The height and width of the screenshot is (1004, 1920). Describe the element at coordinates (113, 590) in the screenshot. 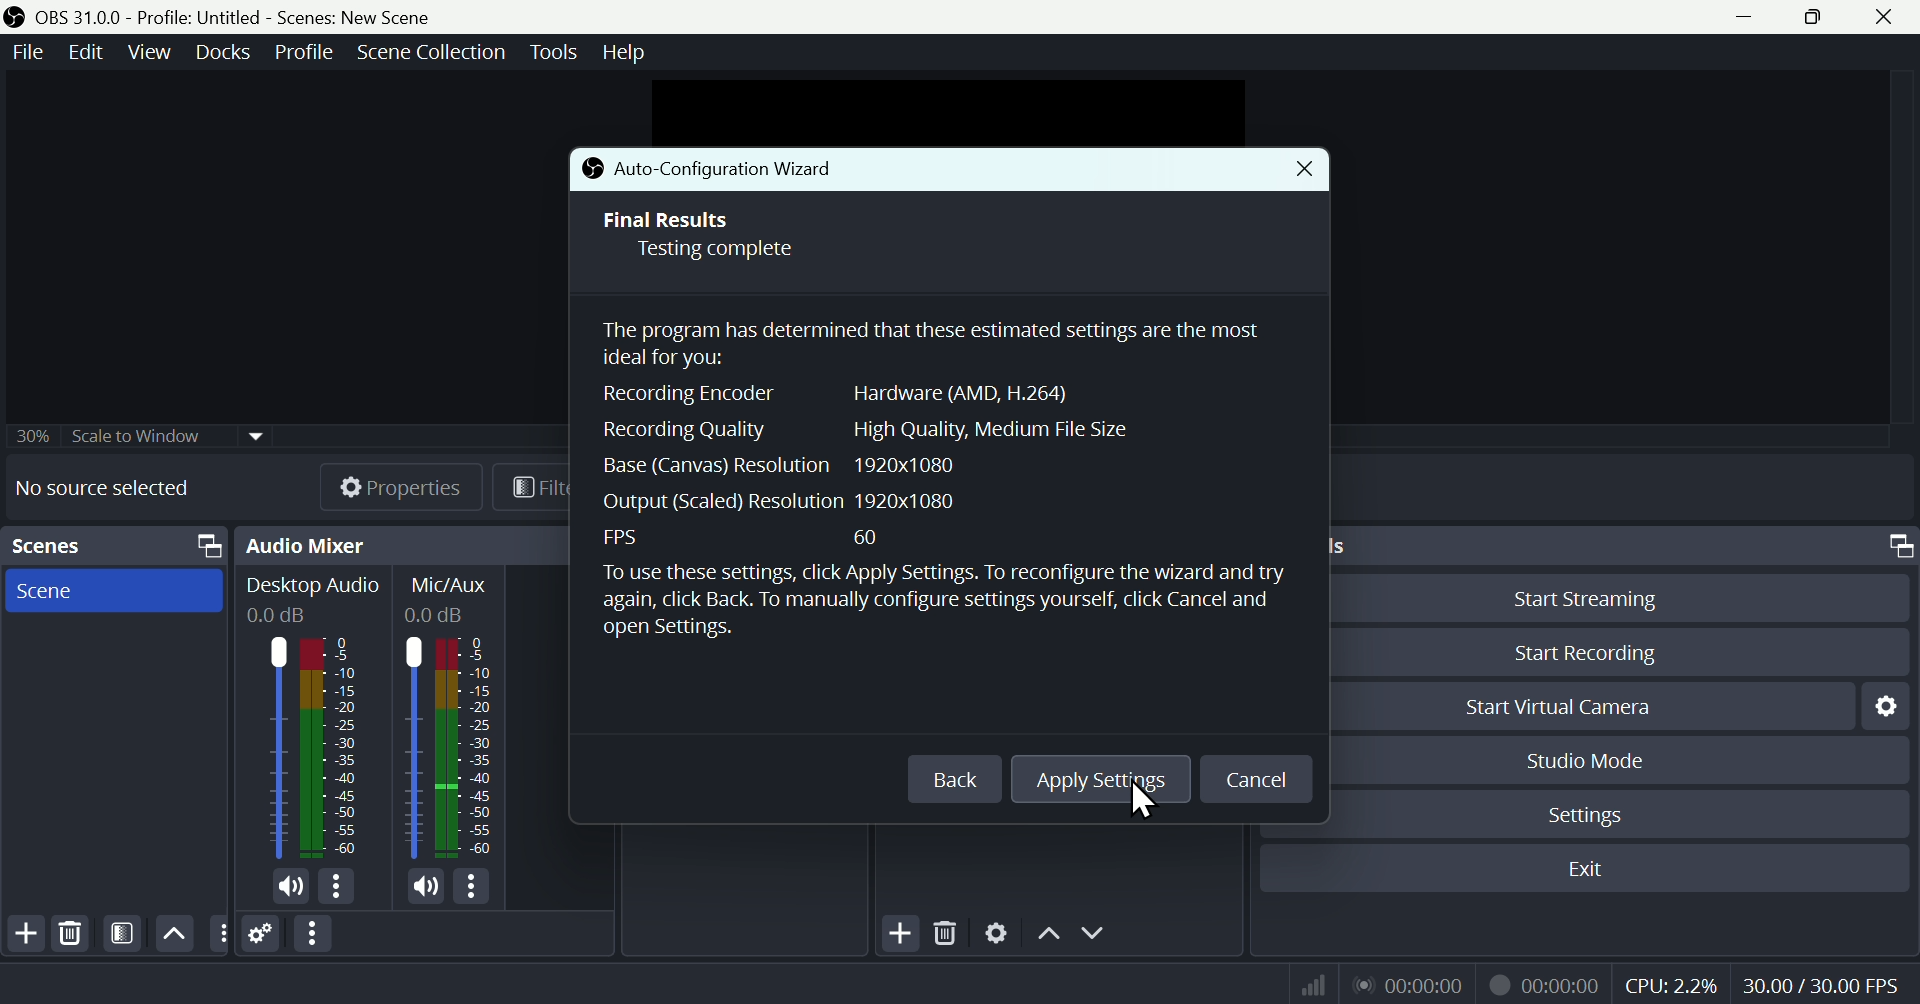

I see `Scene` at that location.